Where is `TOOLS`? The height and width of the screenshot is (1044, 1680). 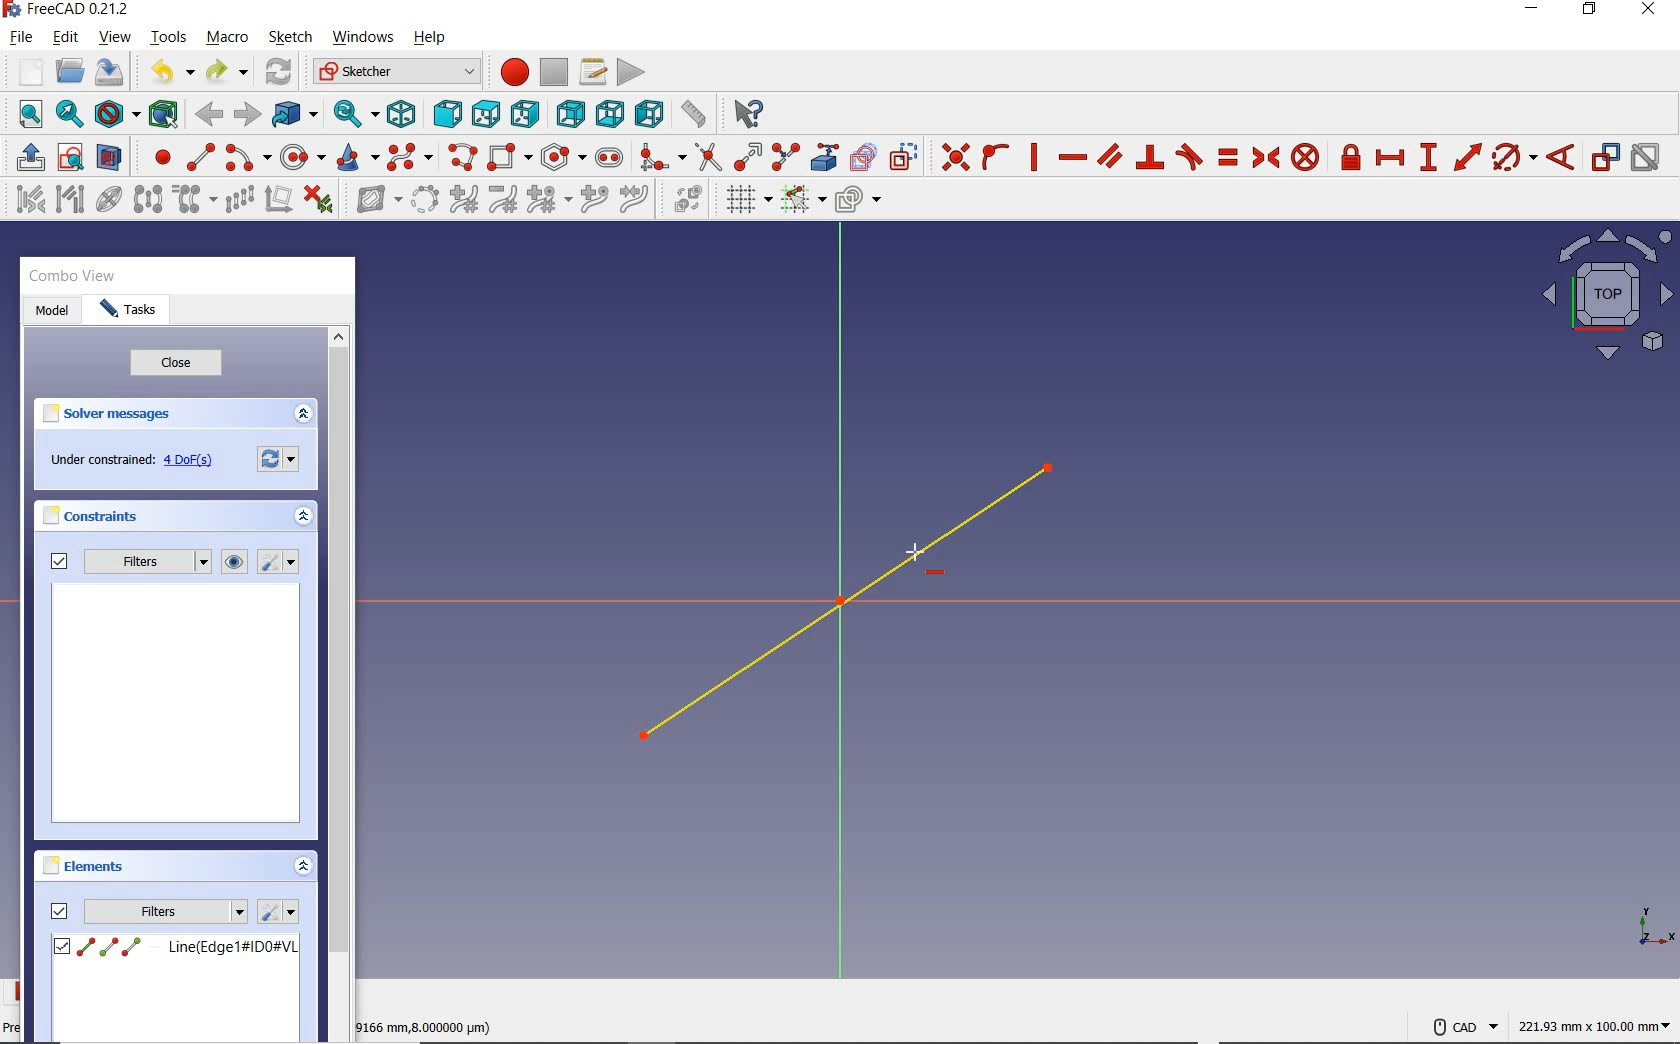 TOOLS is located at coordinates (169, 37).